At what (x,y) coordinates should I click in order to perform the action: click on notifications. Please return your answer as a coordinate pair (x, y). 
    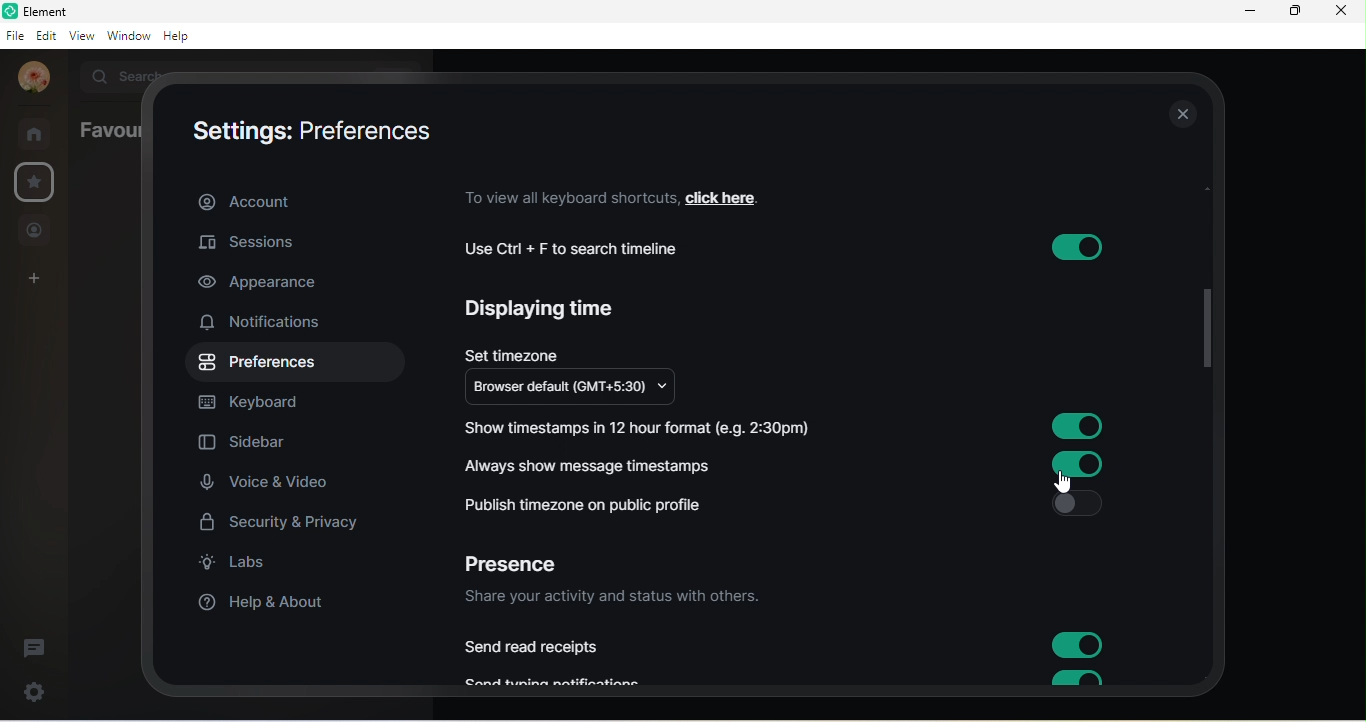
    Looking at the image, I should click on (270, 324).